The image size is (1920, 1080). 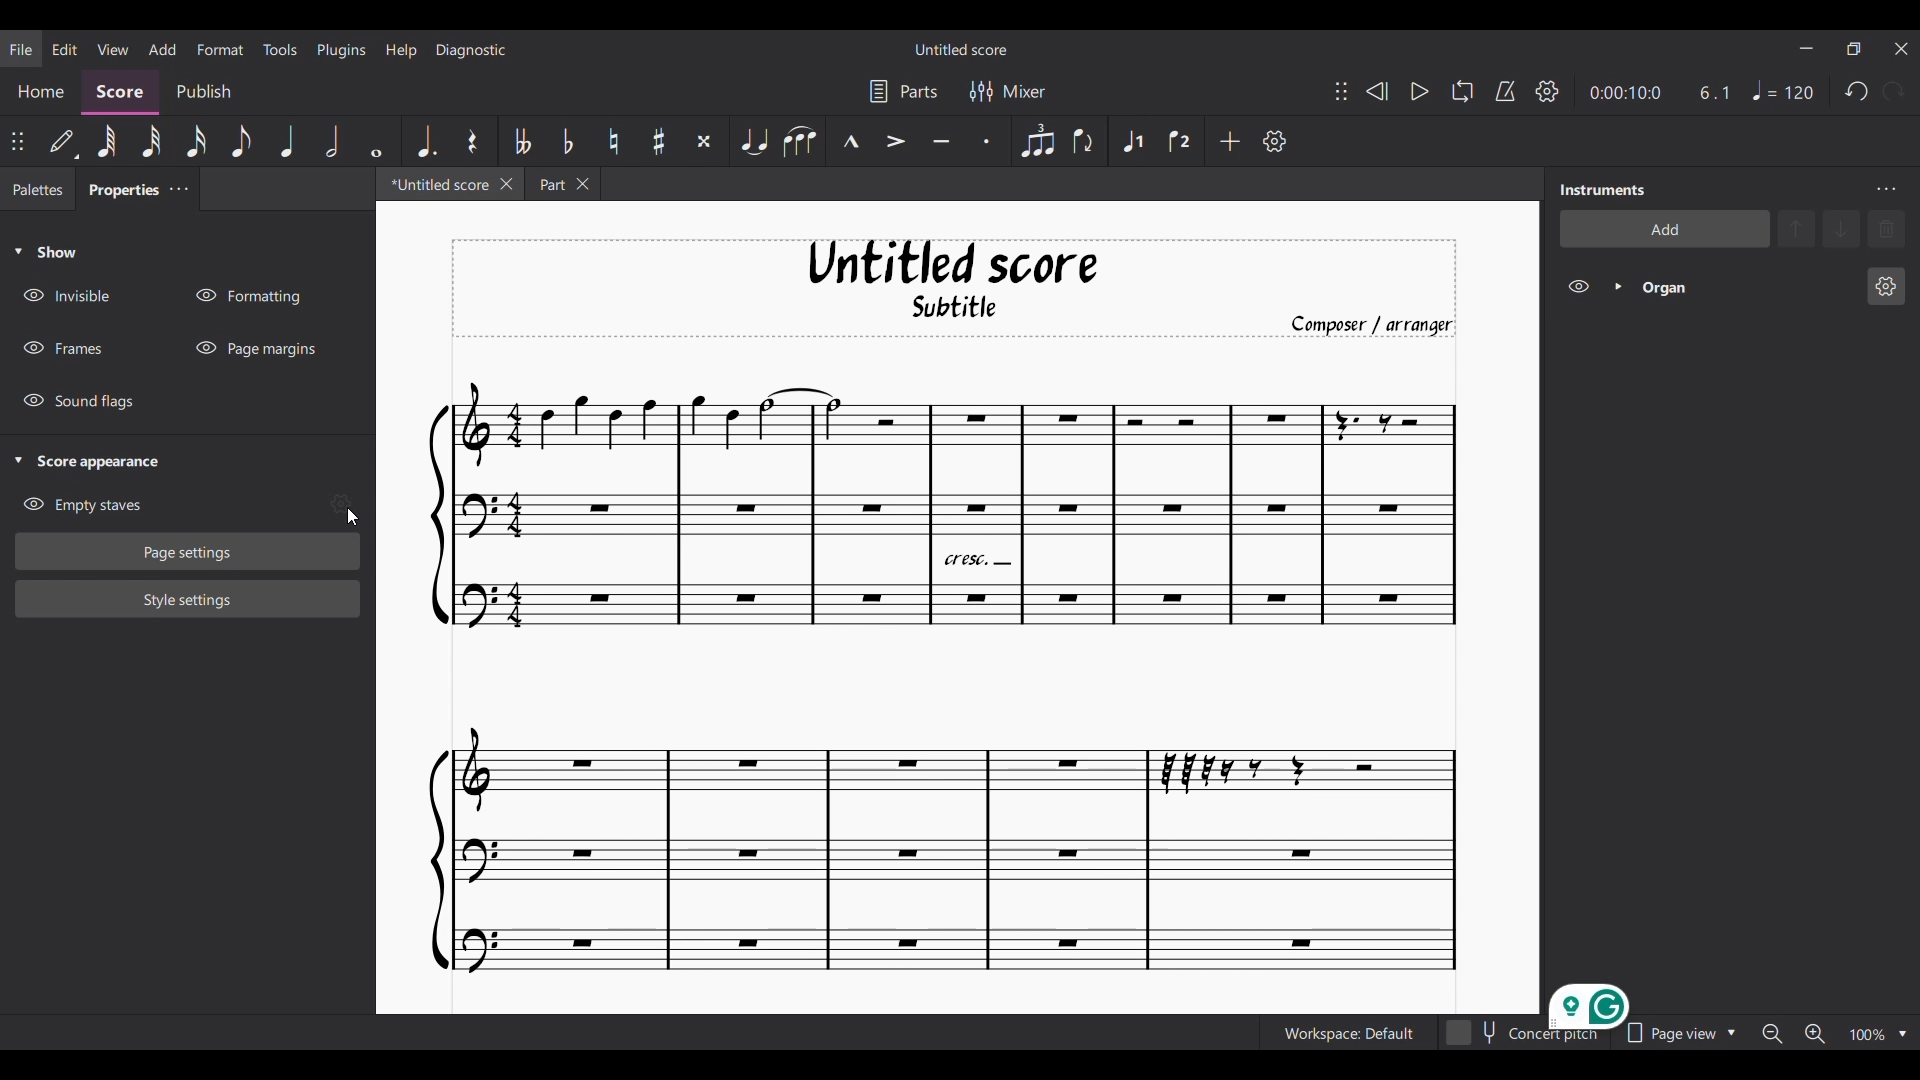 I want to click on untitled score, so click(x=441, y=185).